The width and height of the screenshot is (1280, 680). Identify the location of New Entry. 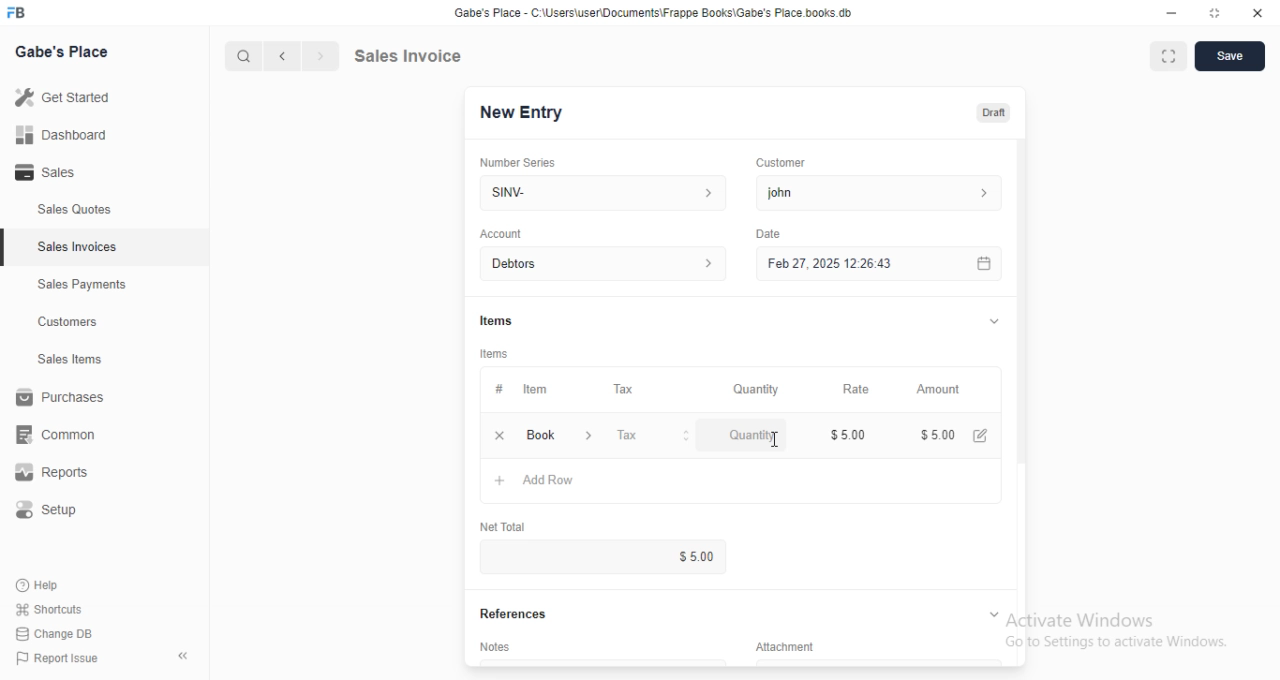
(523, 113).